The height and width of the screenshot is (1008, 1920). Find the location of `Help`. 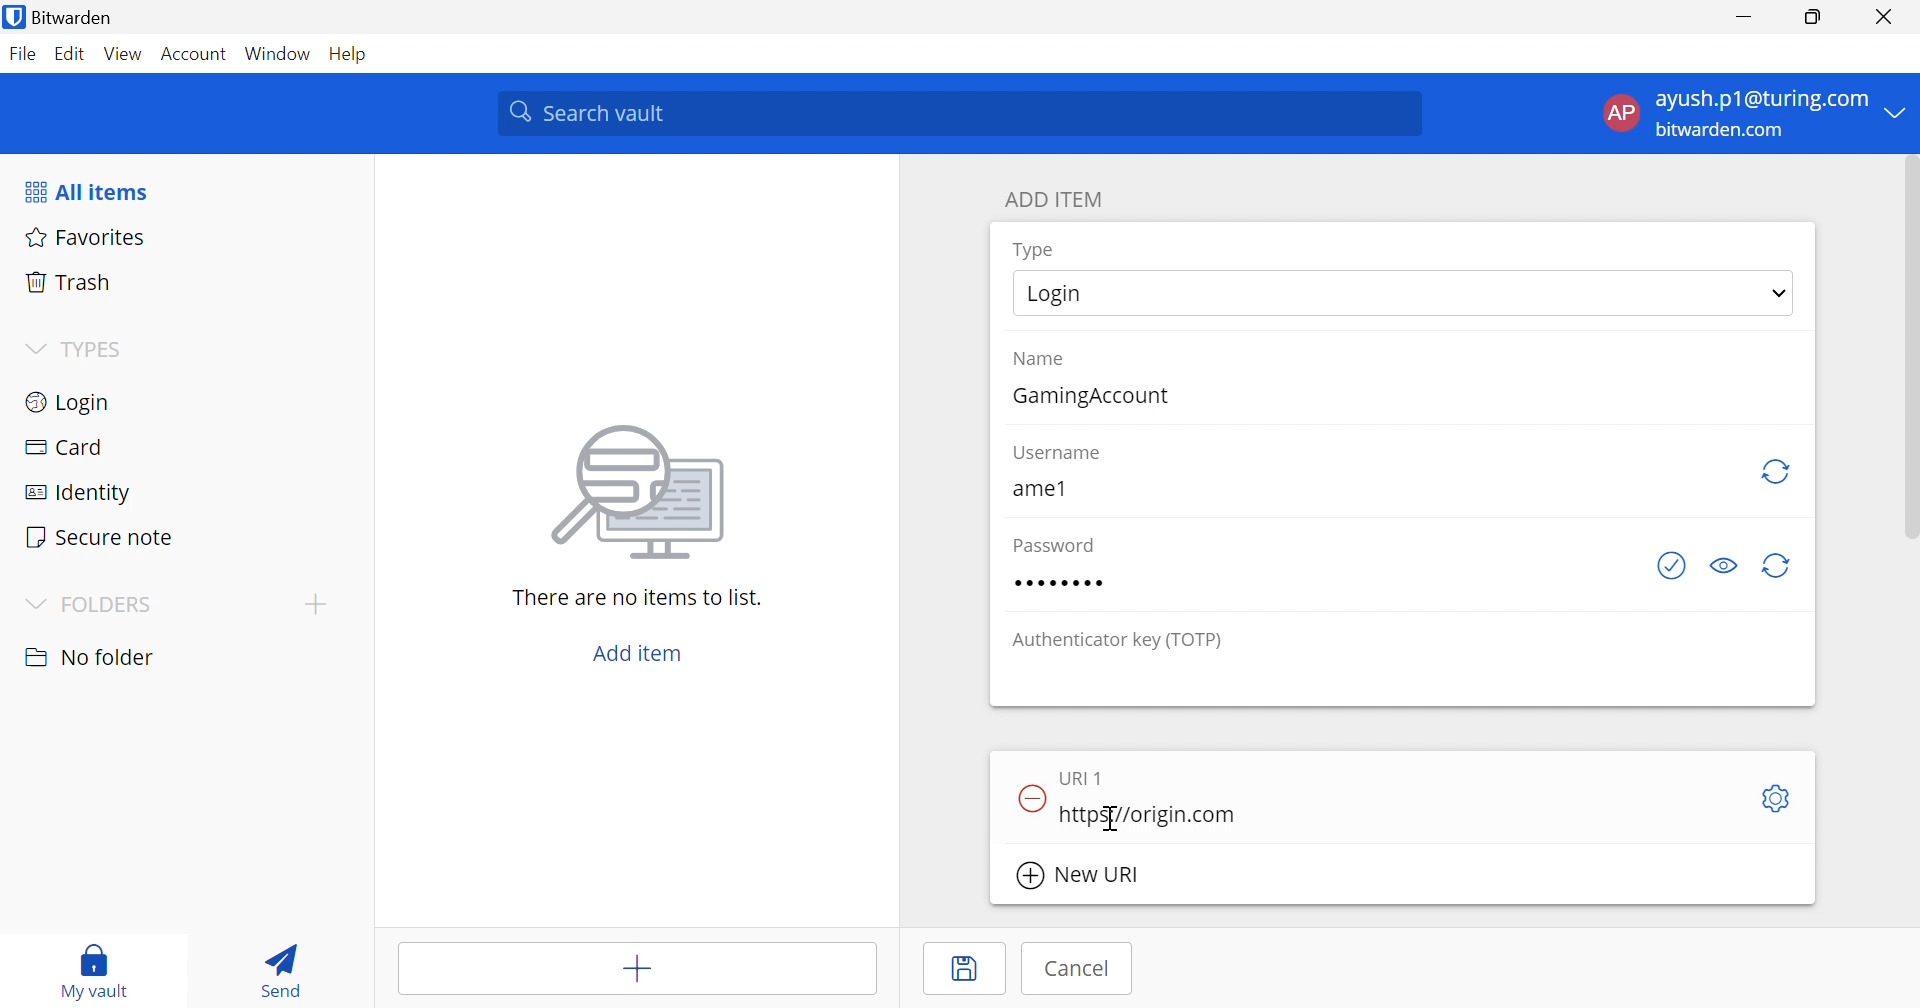

Help is located at coordinates (347, 54).